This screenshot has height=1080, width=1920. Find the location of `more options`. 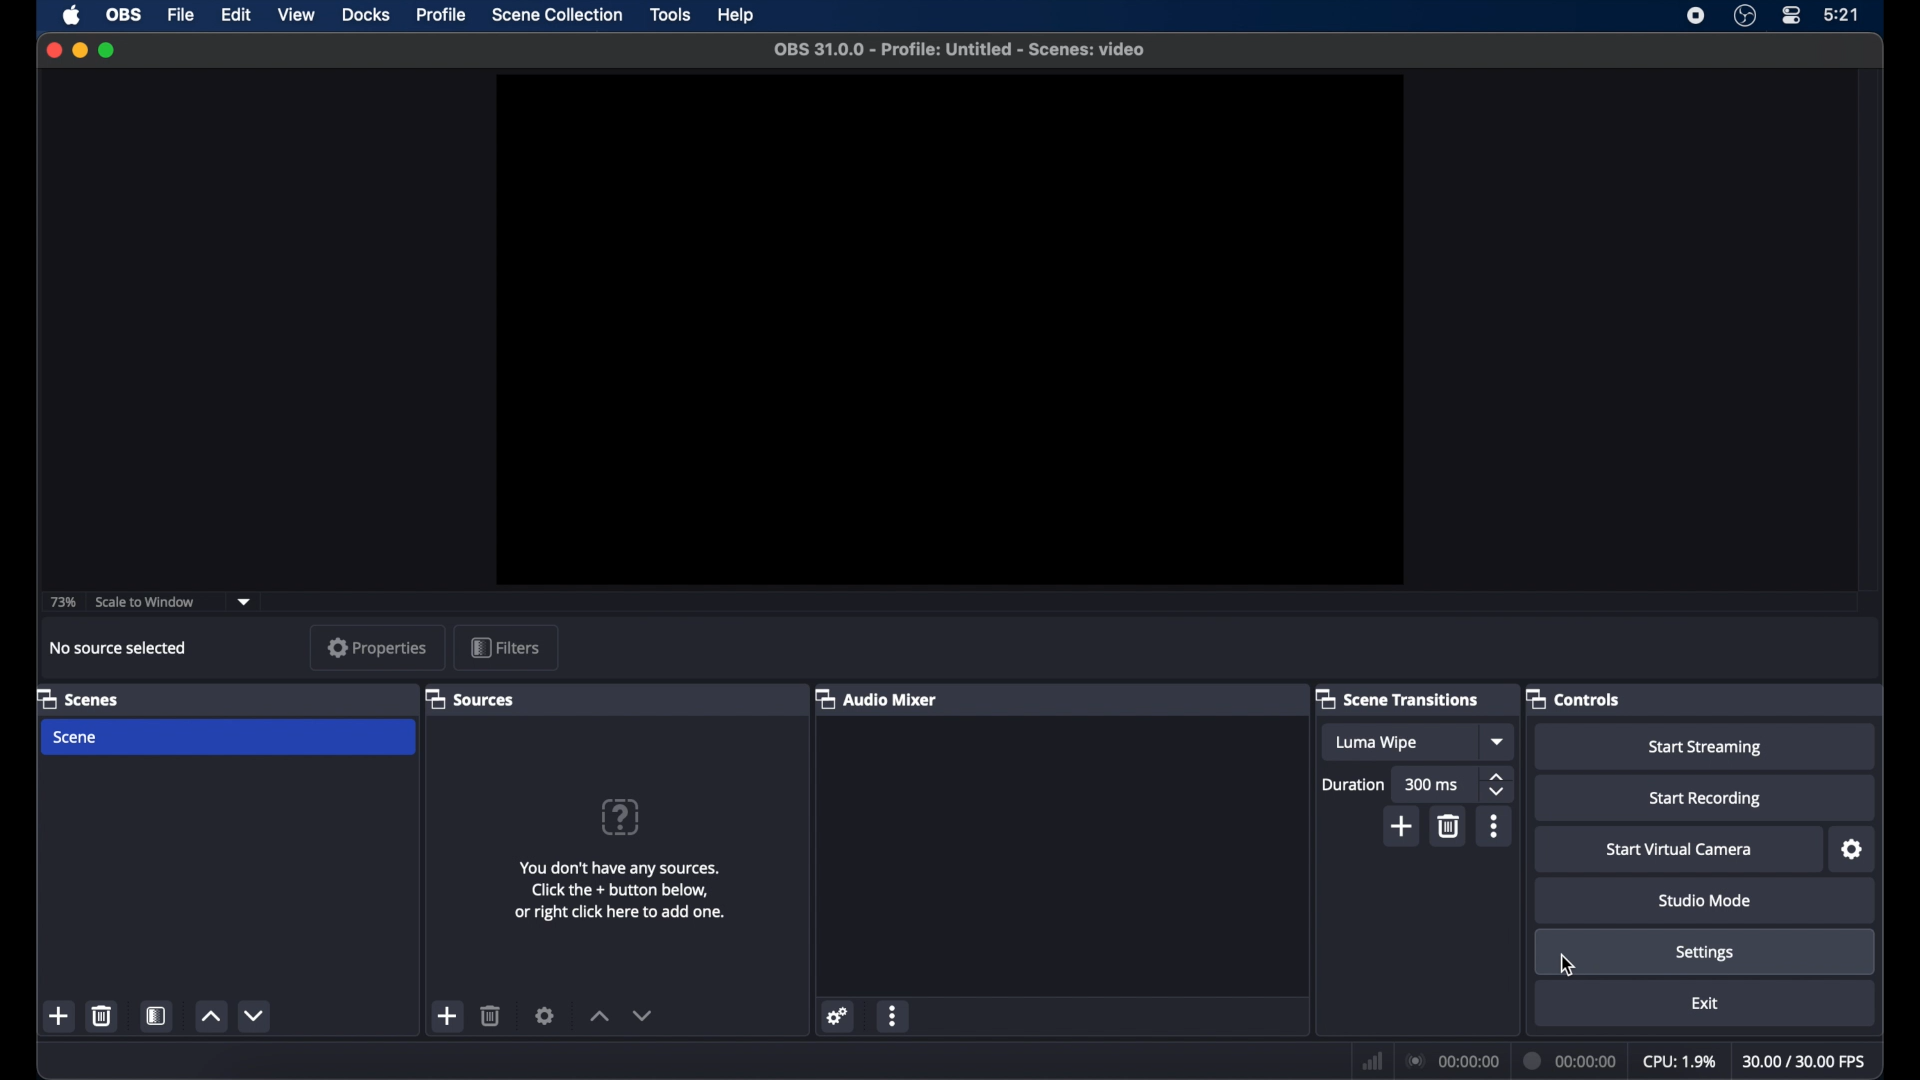

more options is located at coordinates (1494, 827).